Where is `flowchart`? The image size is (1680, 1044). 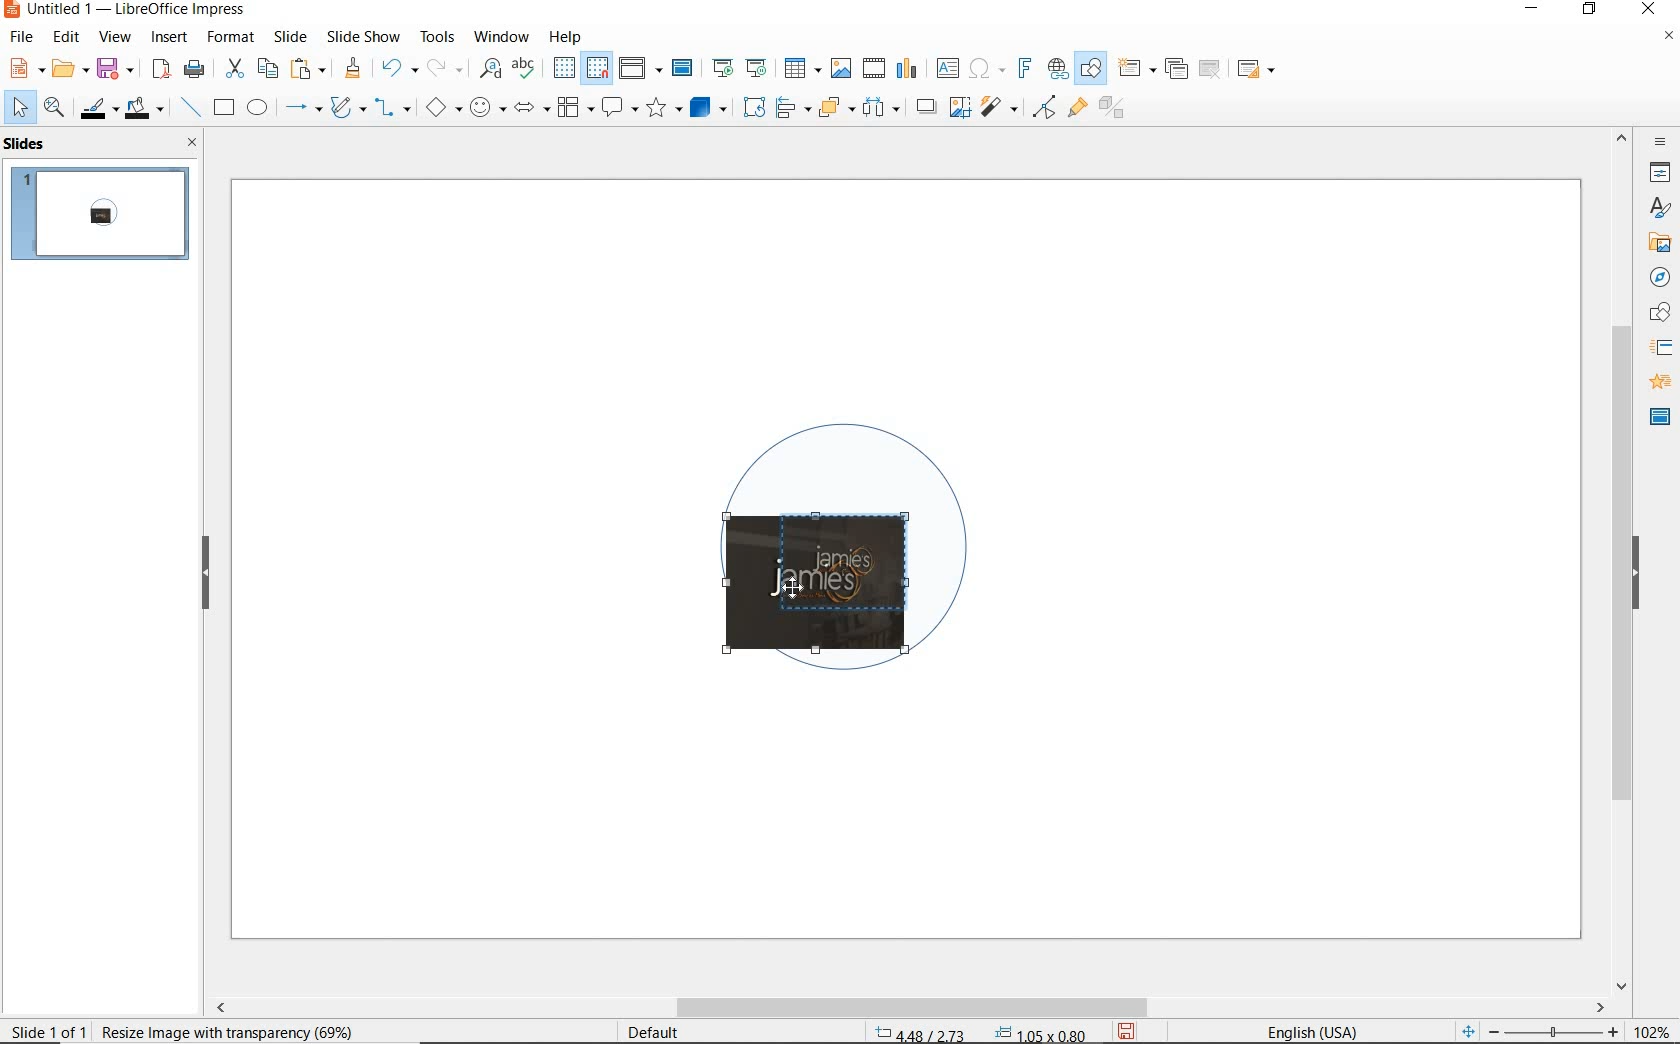
flowchart is located at coordinates (574, 109).